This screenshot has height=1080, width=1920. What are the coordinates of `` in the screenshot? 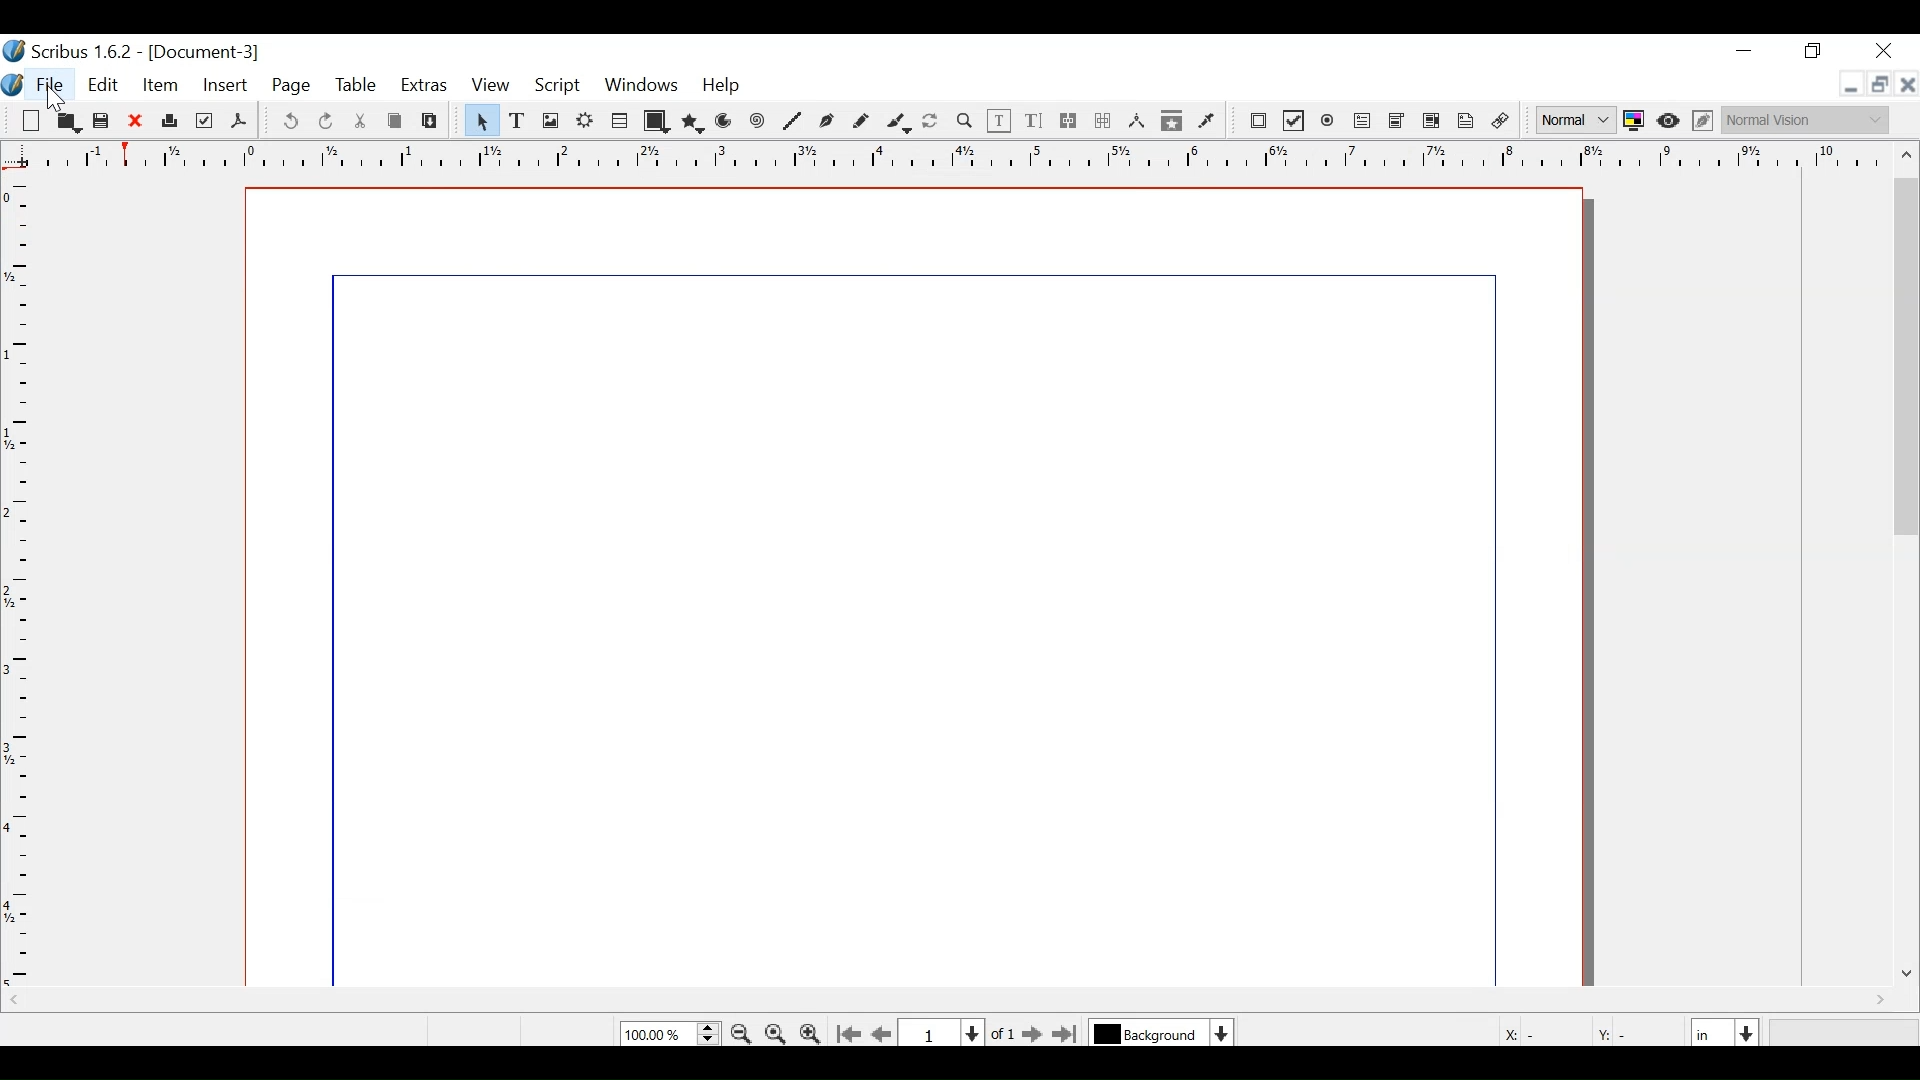 It's located at (20, 604).